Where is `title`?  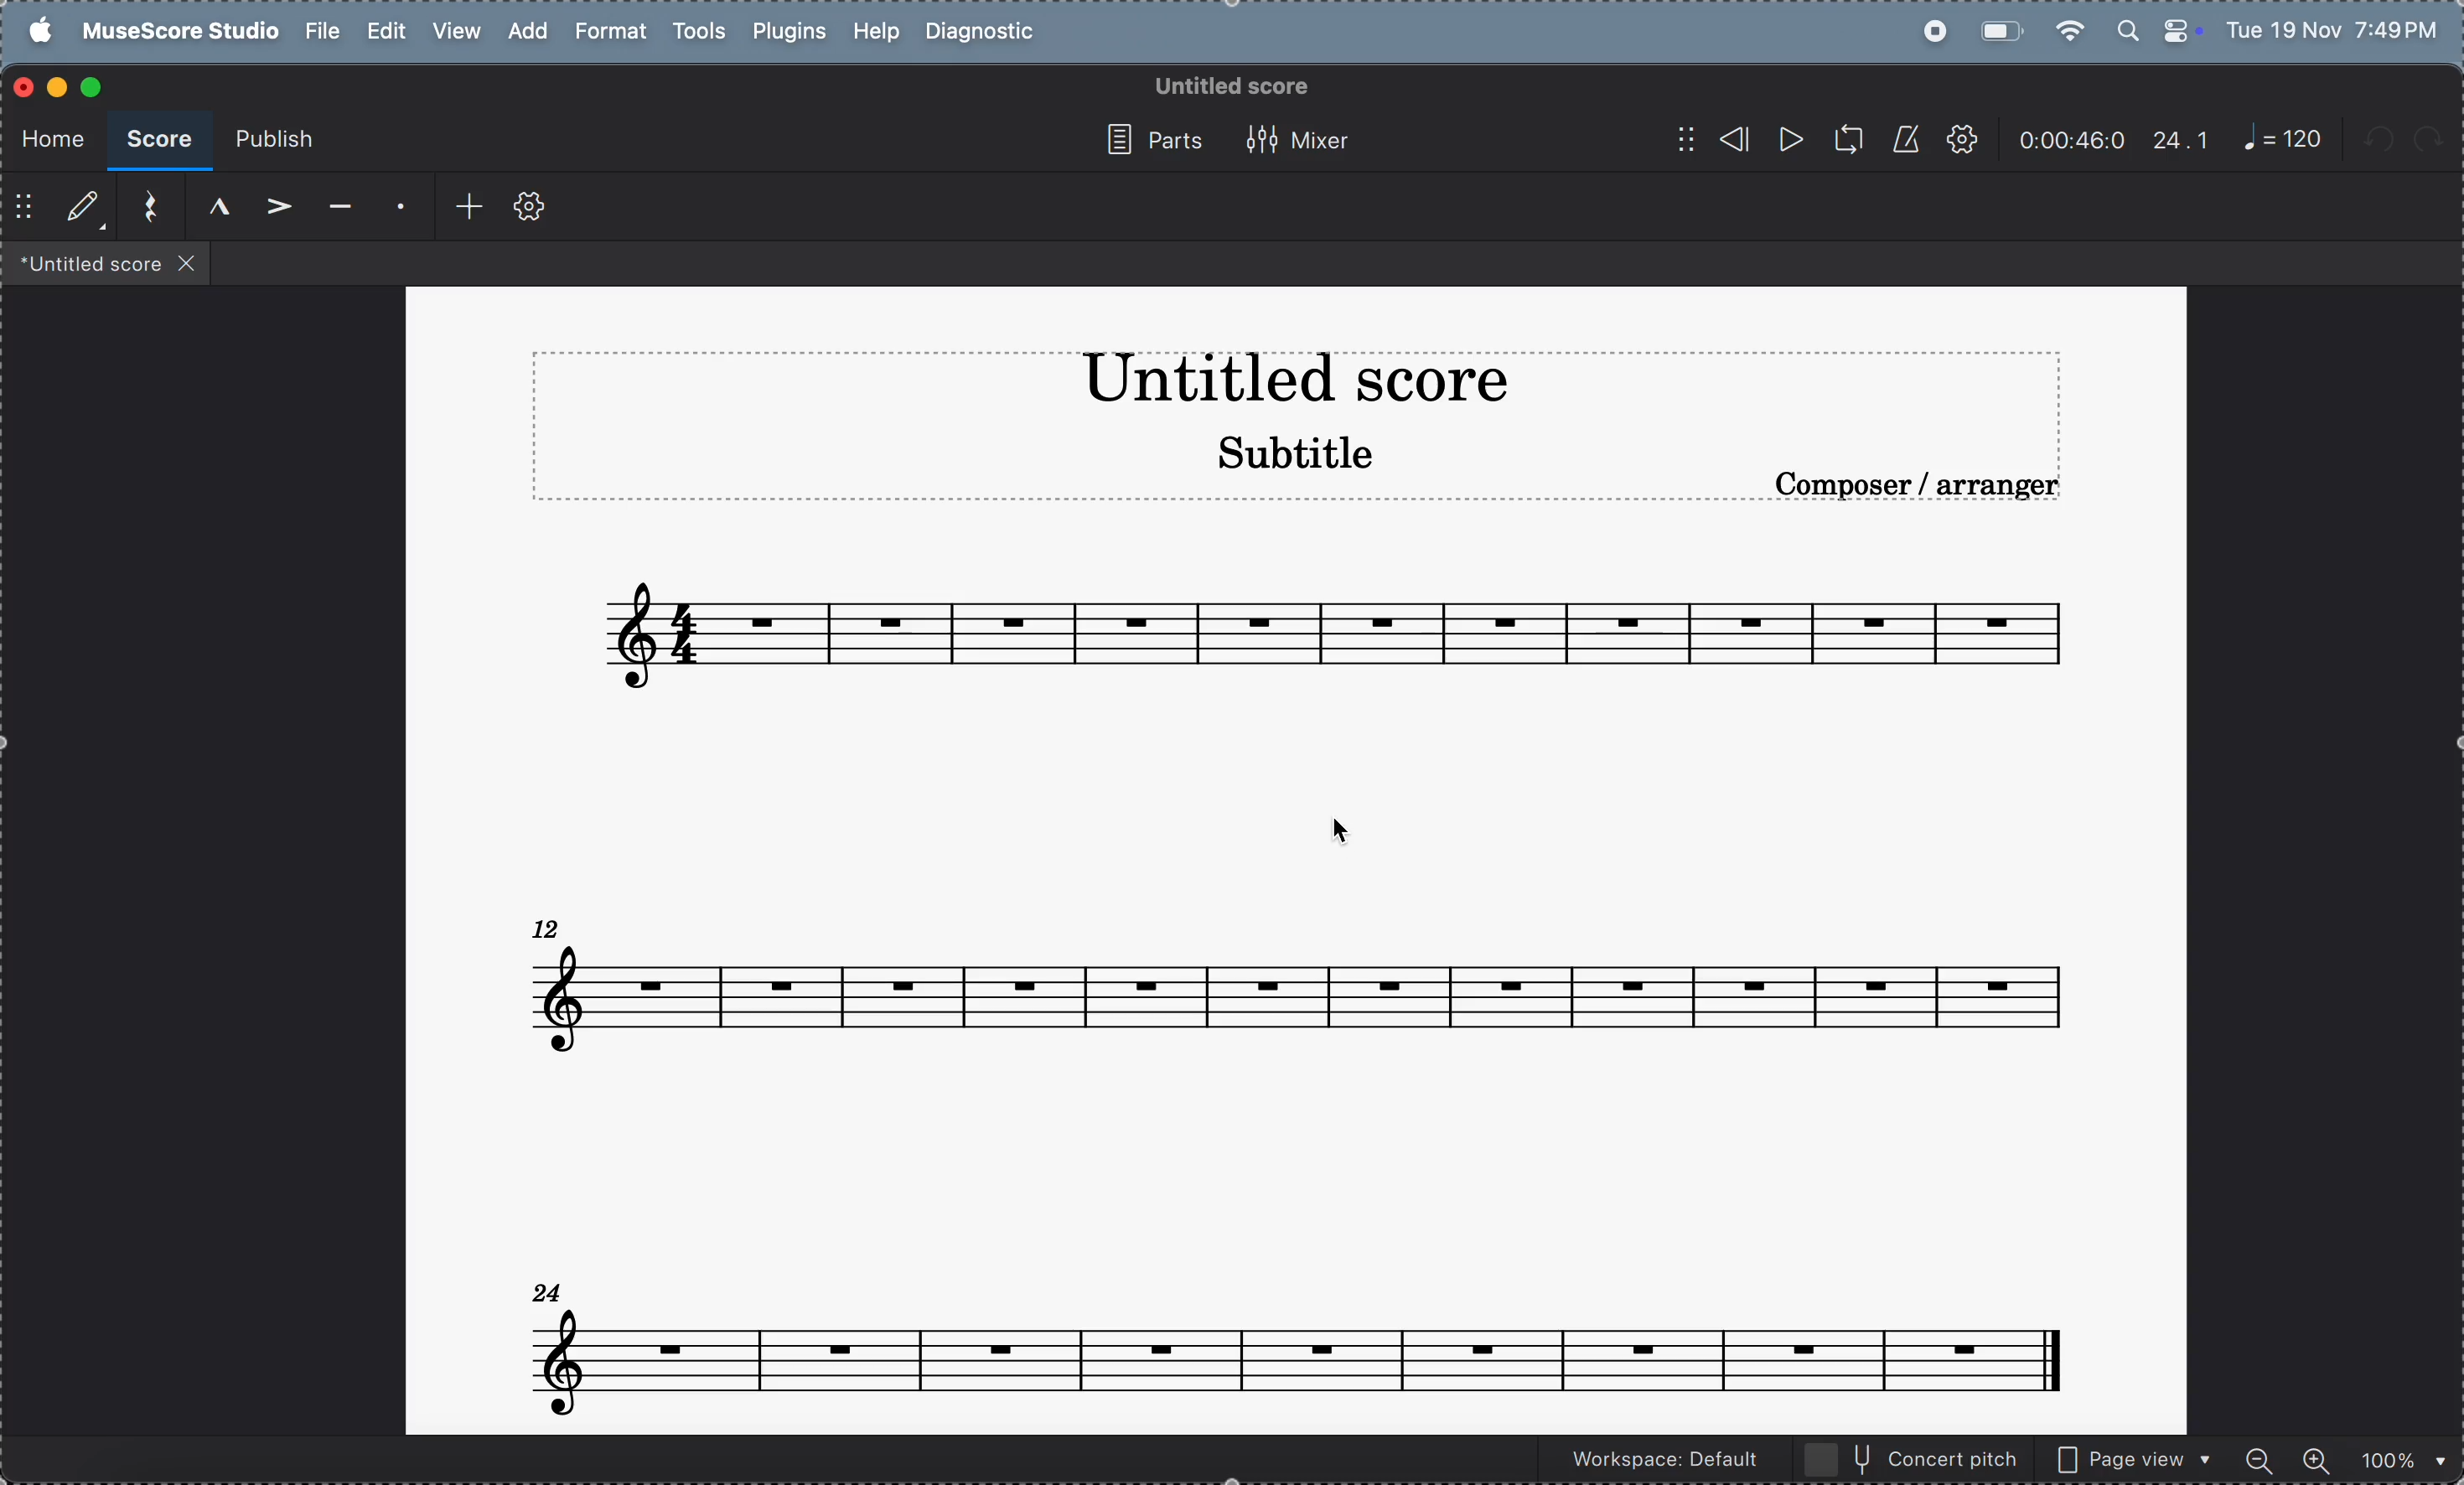 title is located at coordinates (1294, 384).